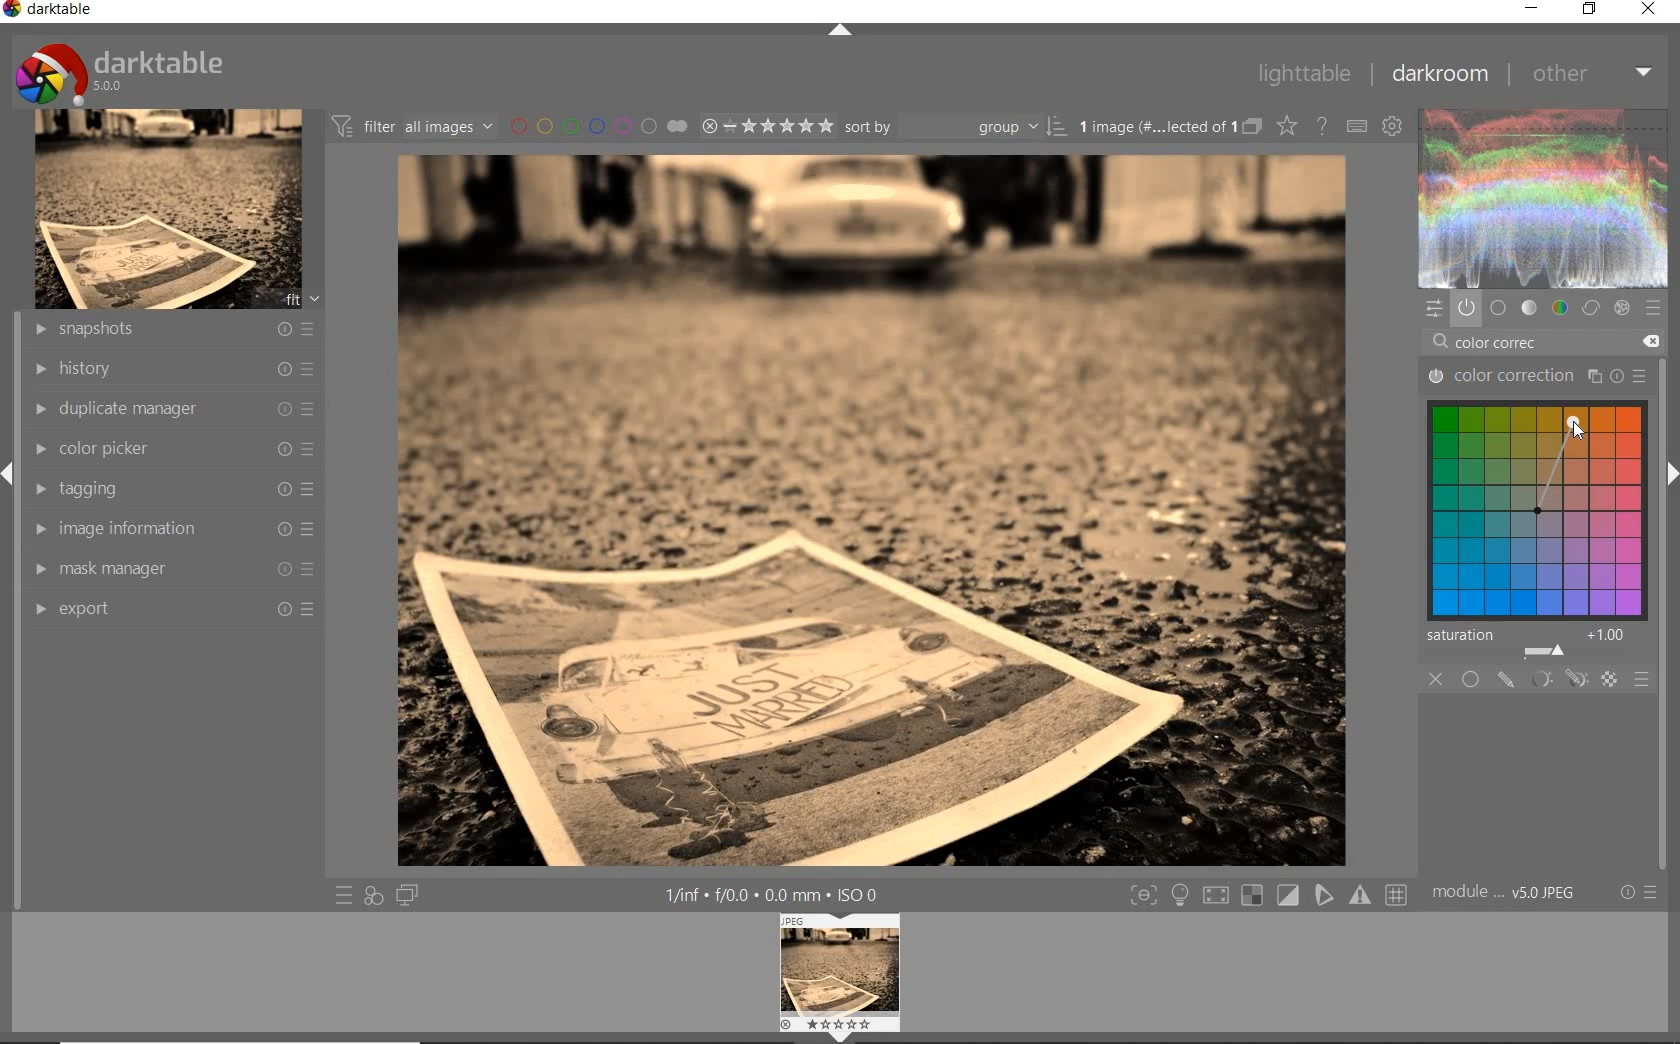  I want to click on toggle modes, so click(1270, 893).